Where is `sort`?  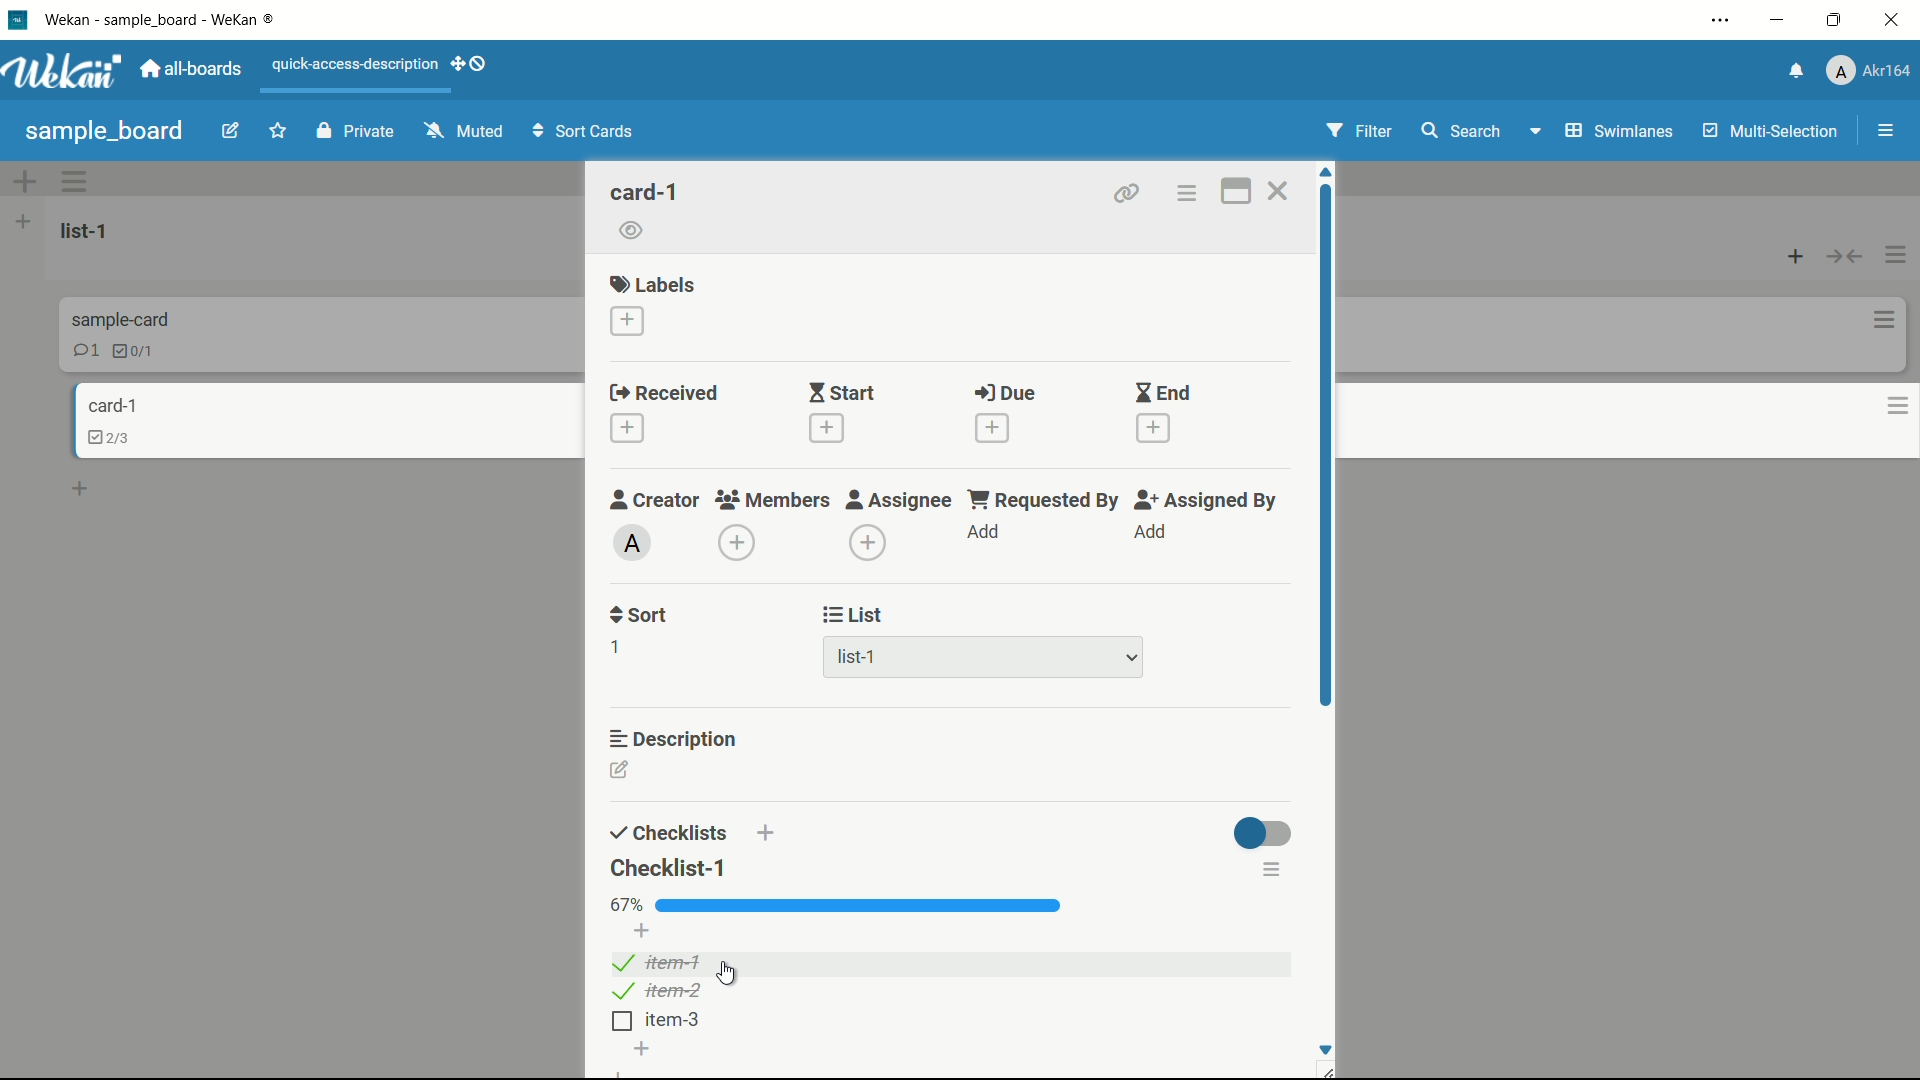
sort is located at coordinates (638, 616).